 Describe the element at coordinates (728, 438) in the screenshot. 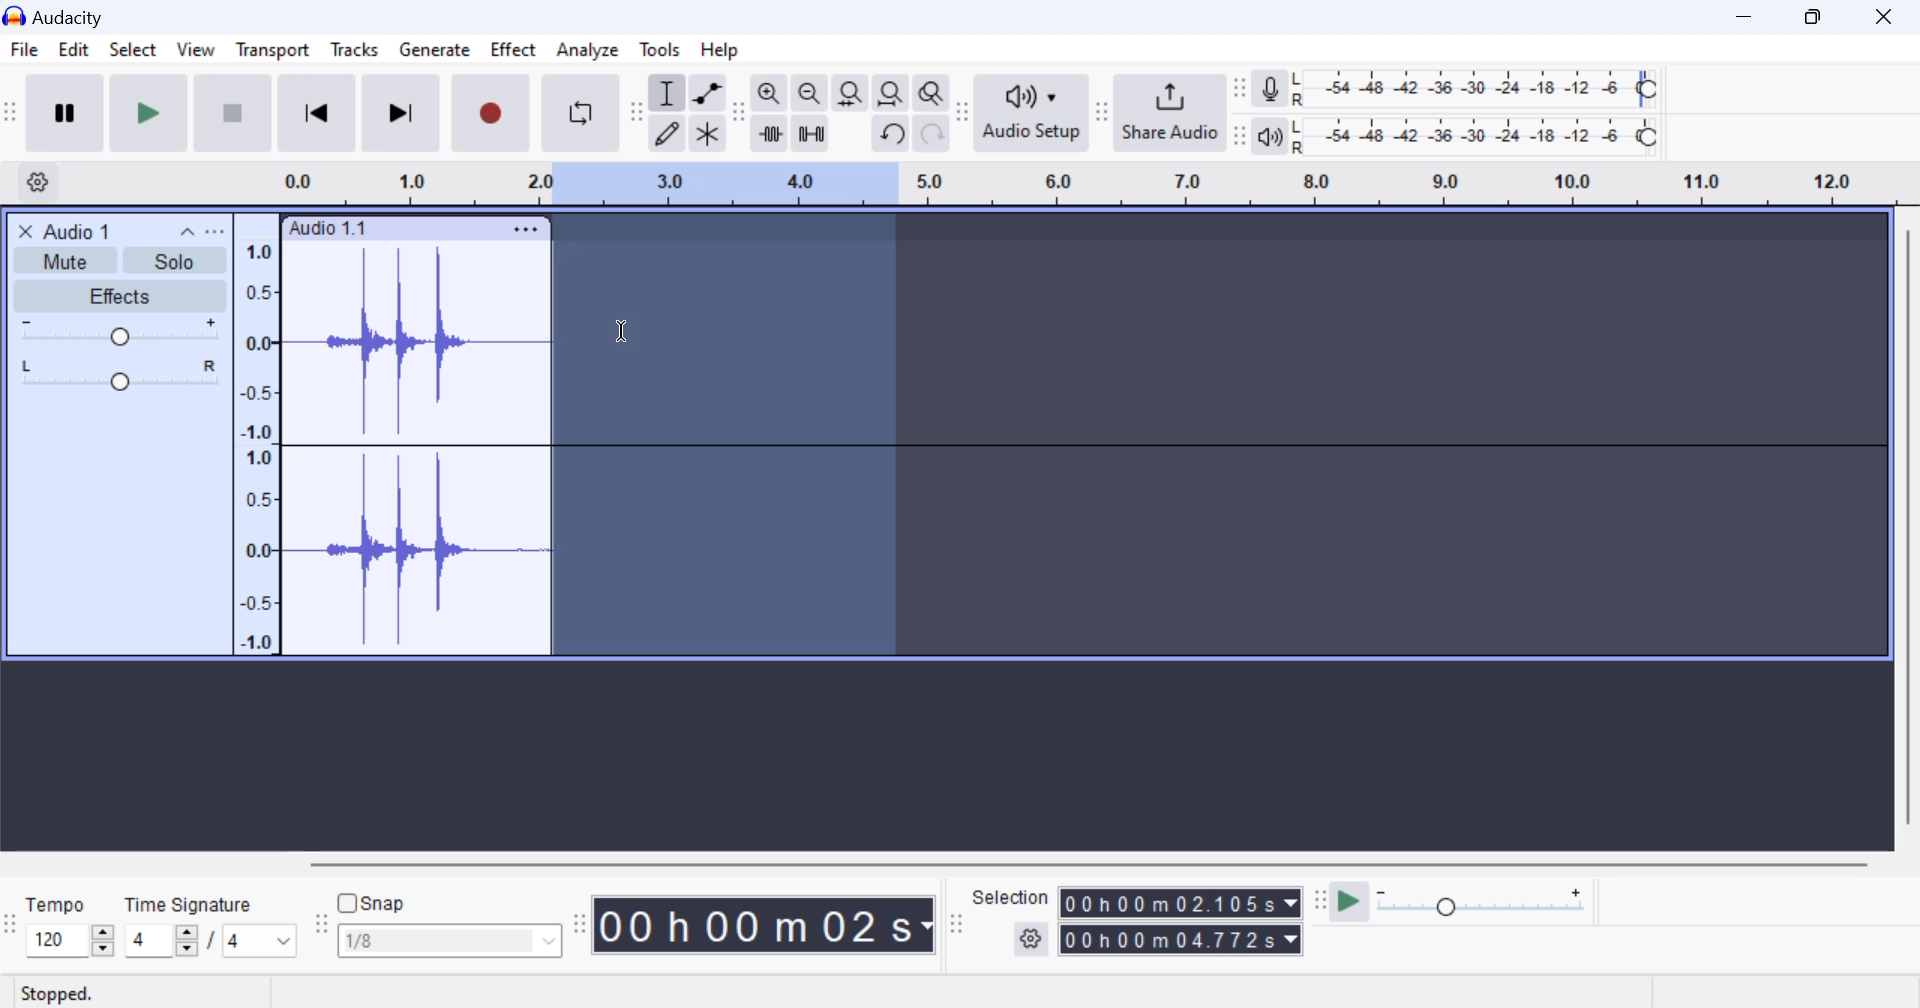

I see `Area Selected` at that location.